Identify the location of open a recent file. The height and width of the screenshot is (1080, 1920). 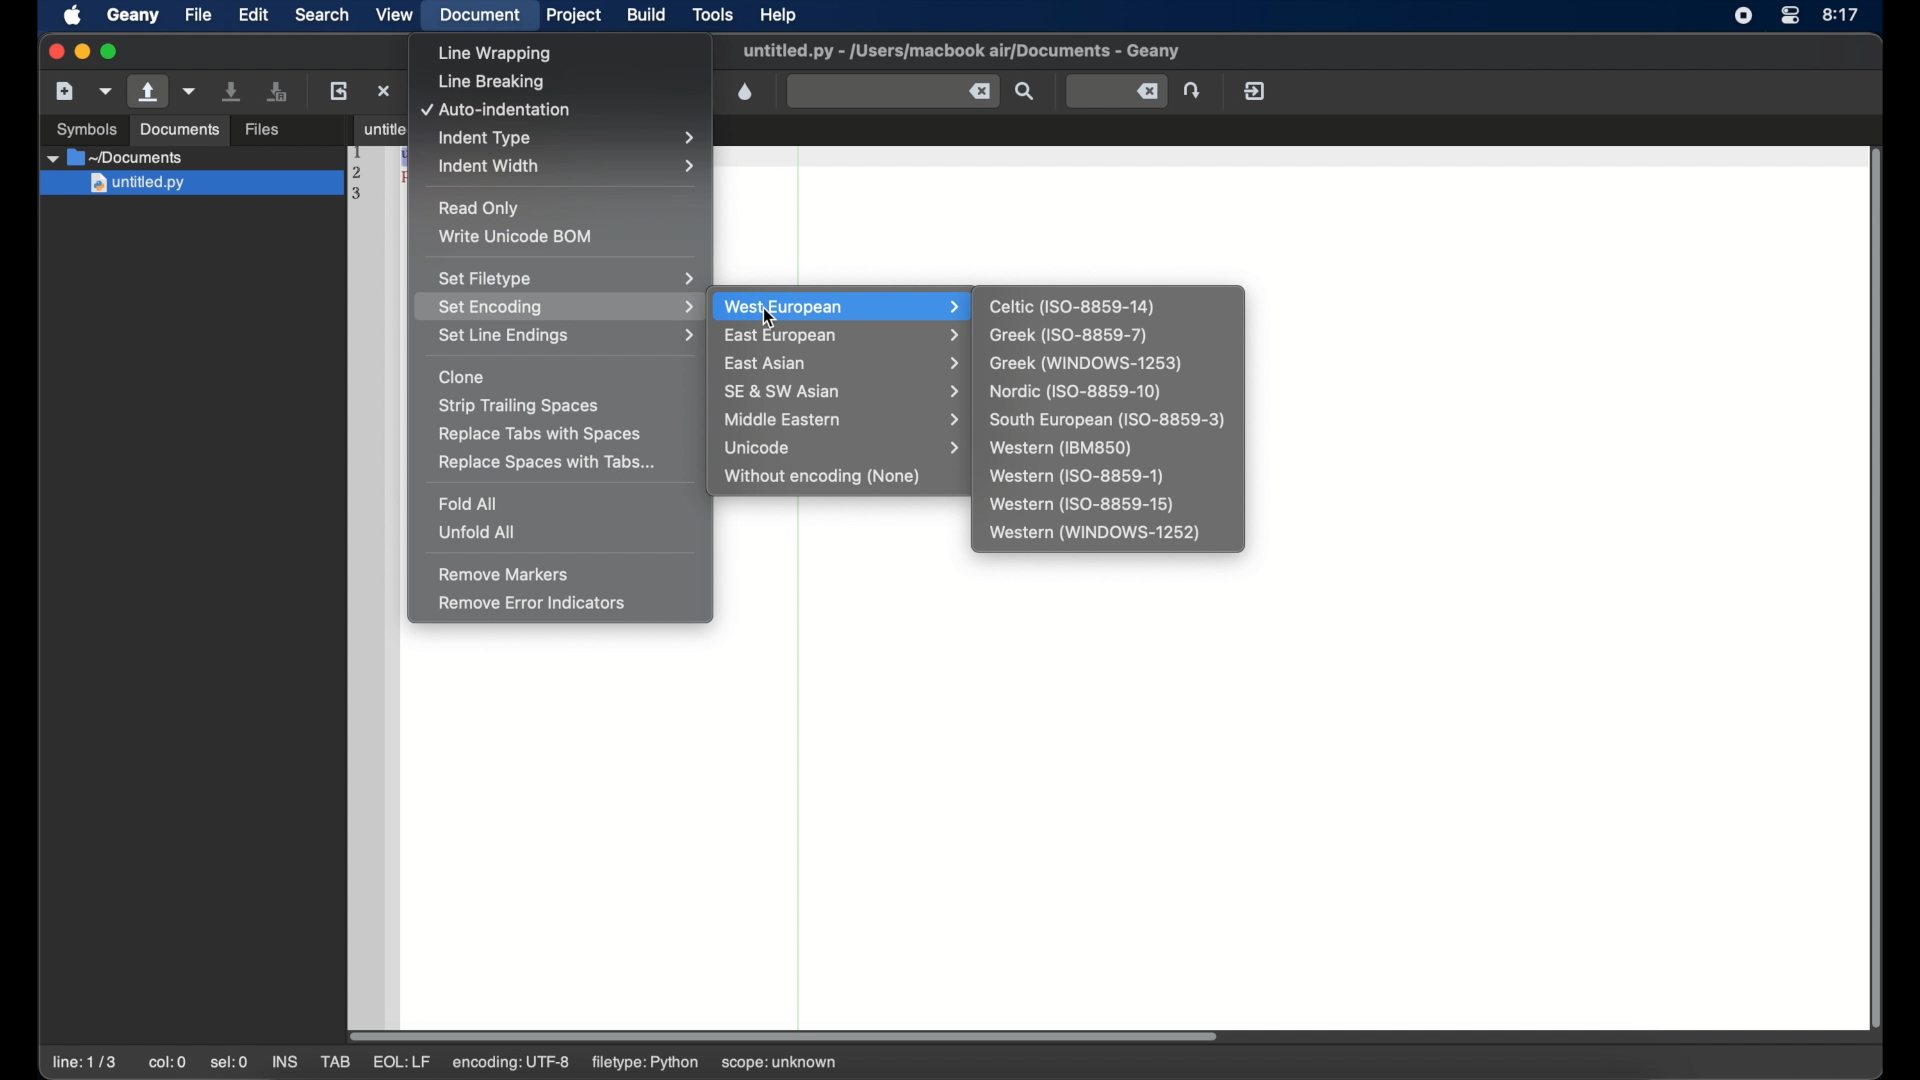
(190, 91).